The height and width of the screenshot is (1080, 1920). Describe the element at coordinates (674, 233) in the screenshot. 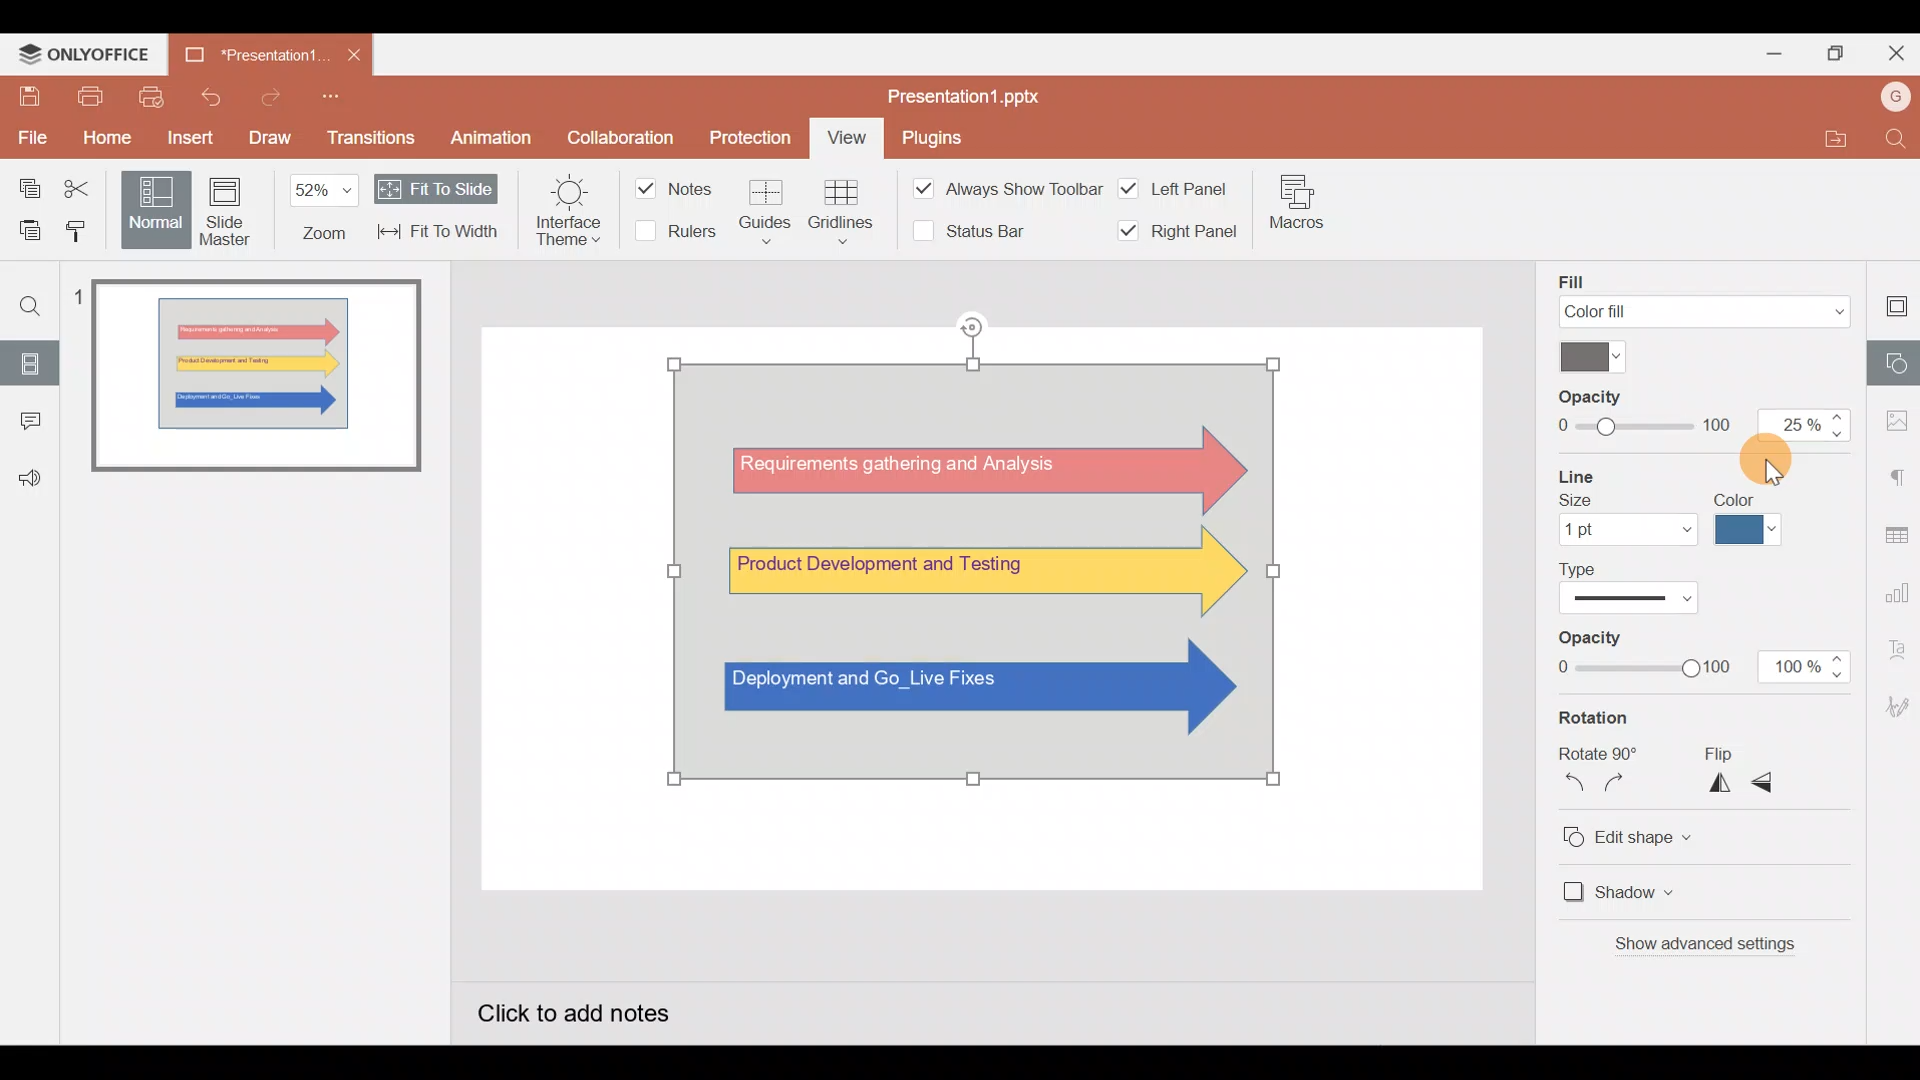

I see `Rulers` at that location.